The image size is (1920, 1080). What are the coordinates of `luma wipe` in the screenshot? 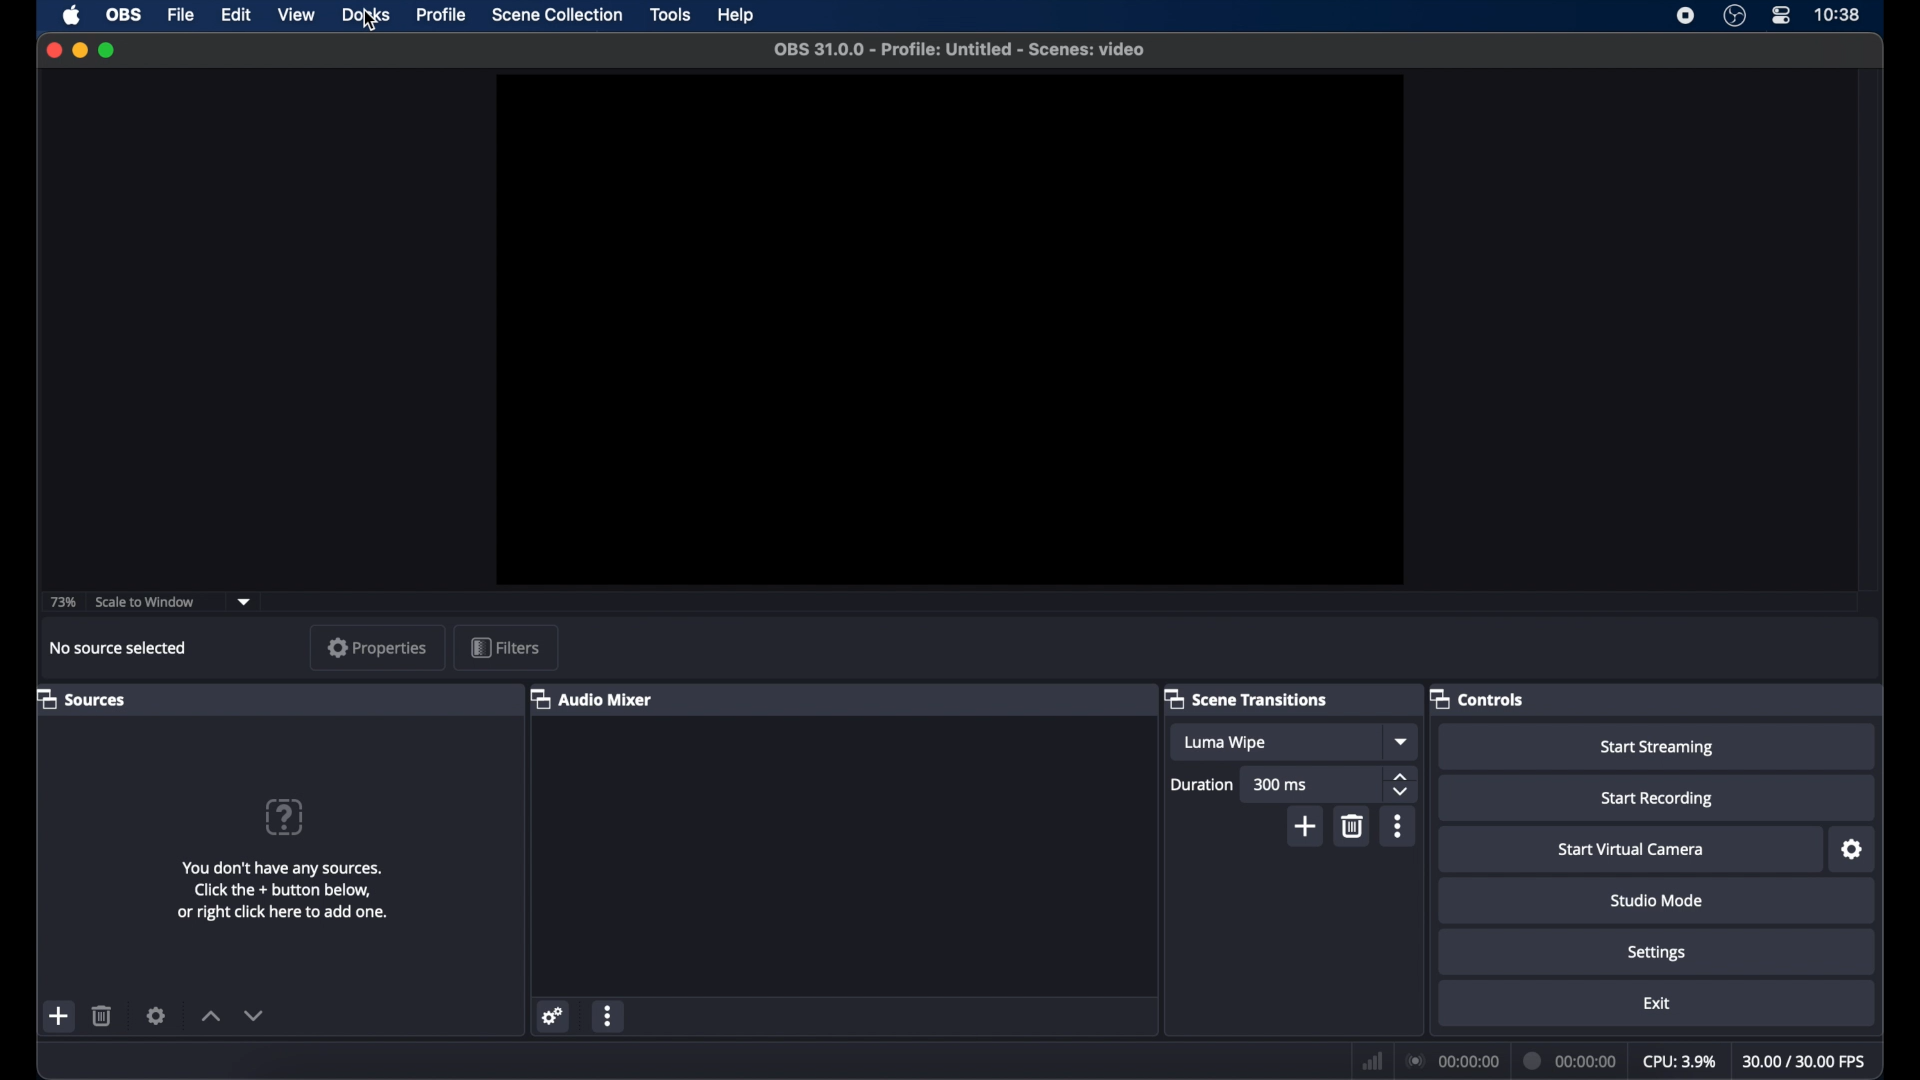 It's located at (1226, 742).